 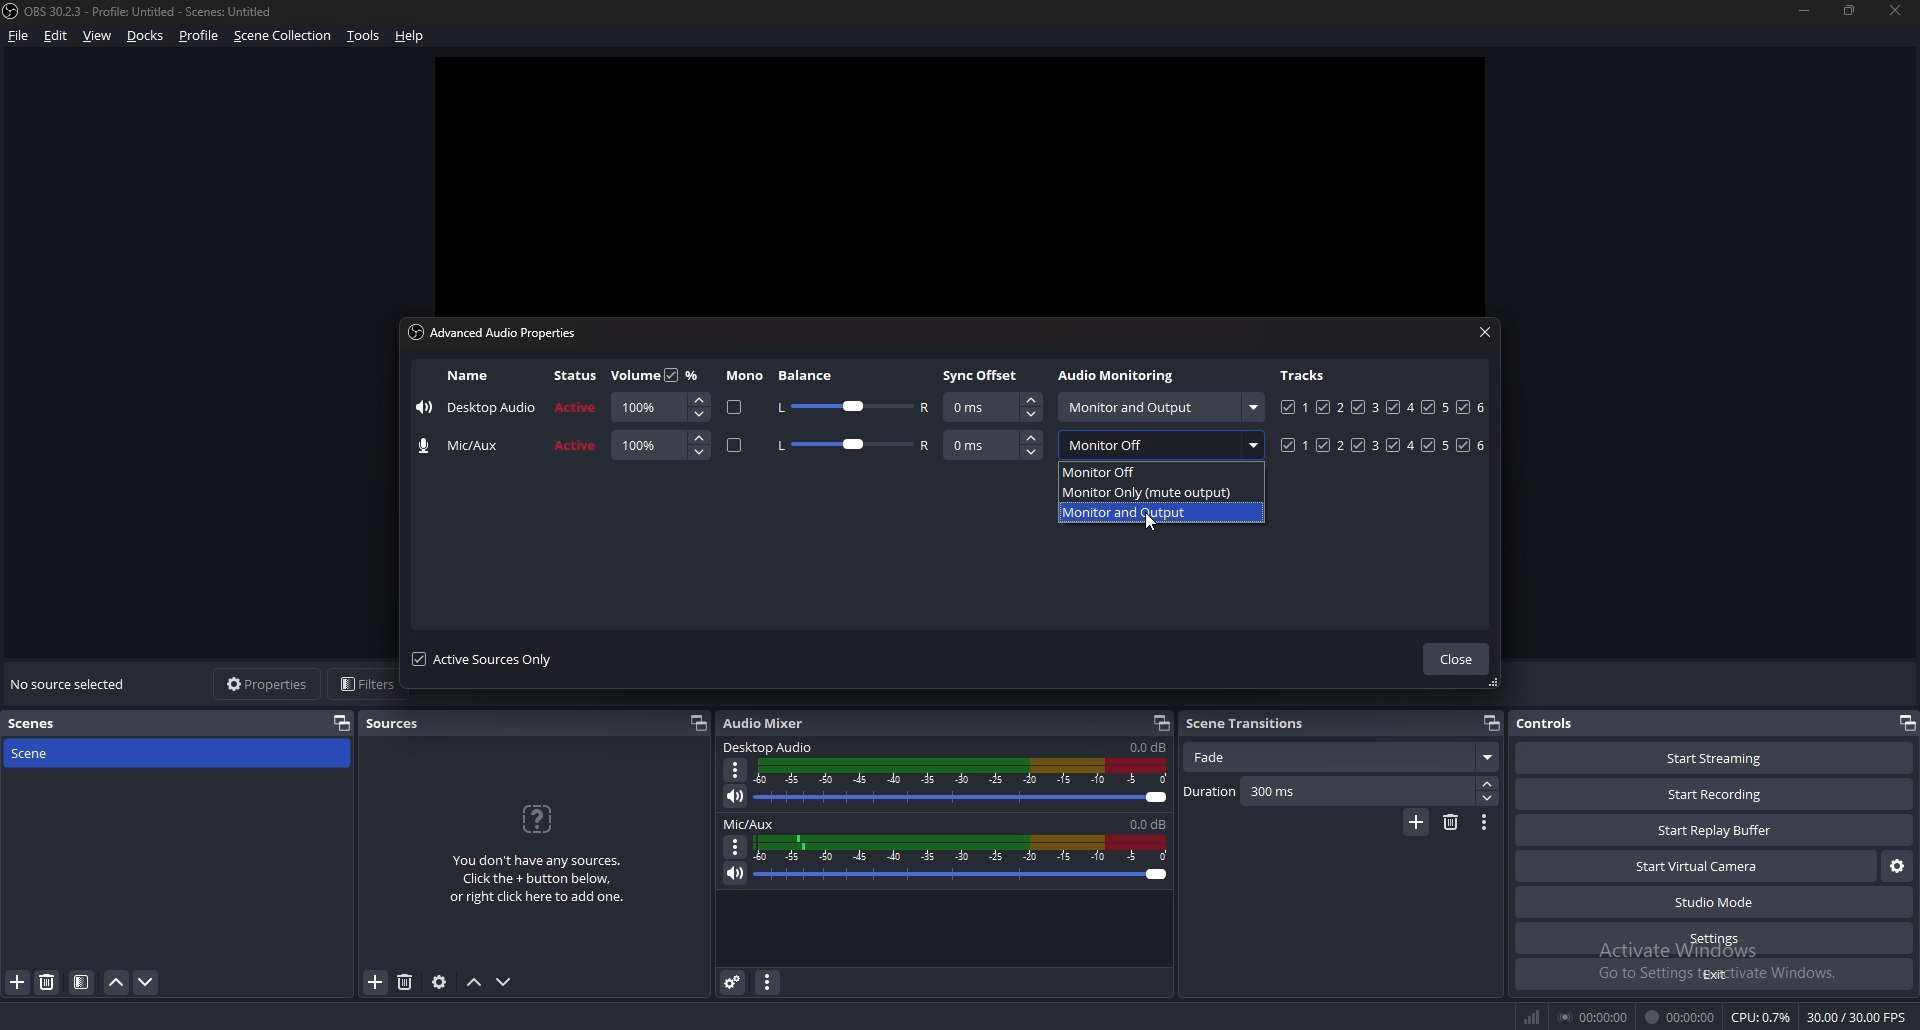 I want to click on duration, so click(x=1327, y=792).